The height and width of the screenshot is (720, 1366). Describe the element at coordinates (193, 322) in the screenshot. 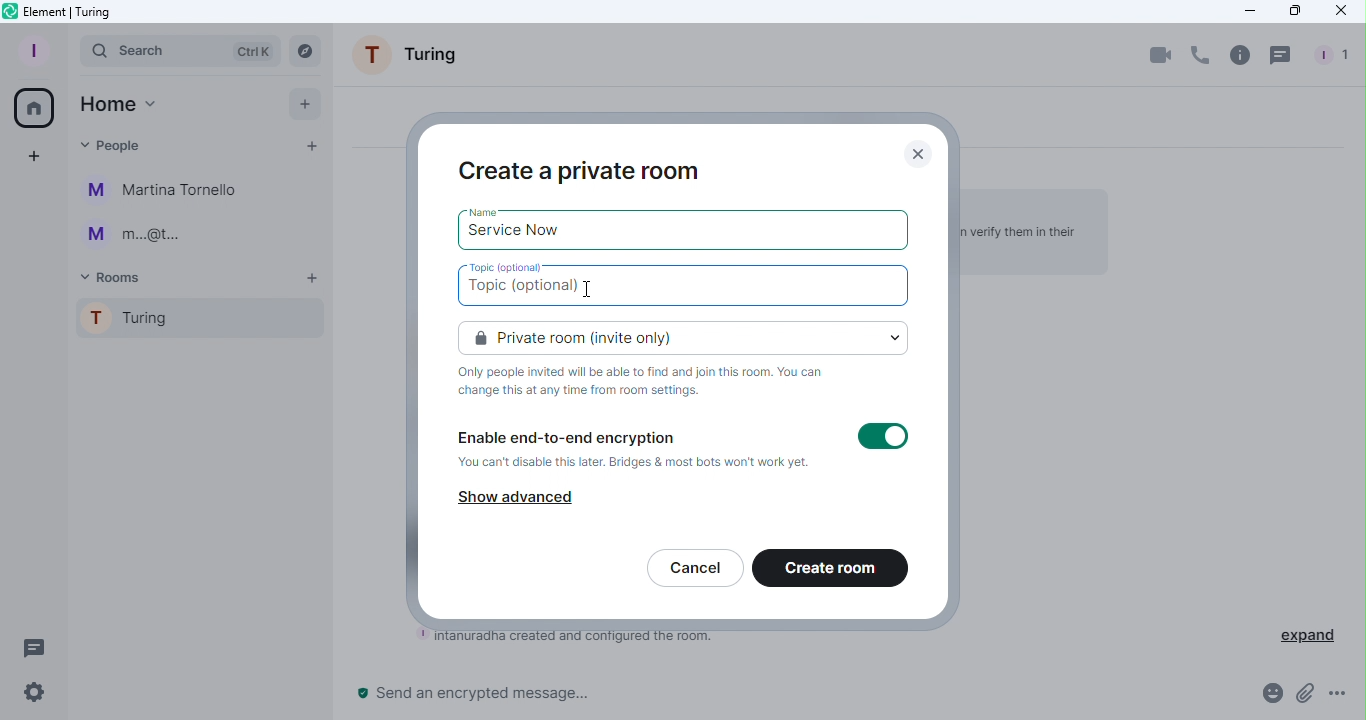

I see `Turing` at that location.